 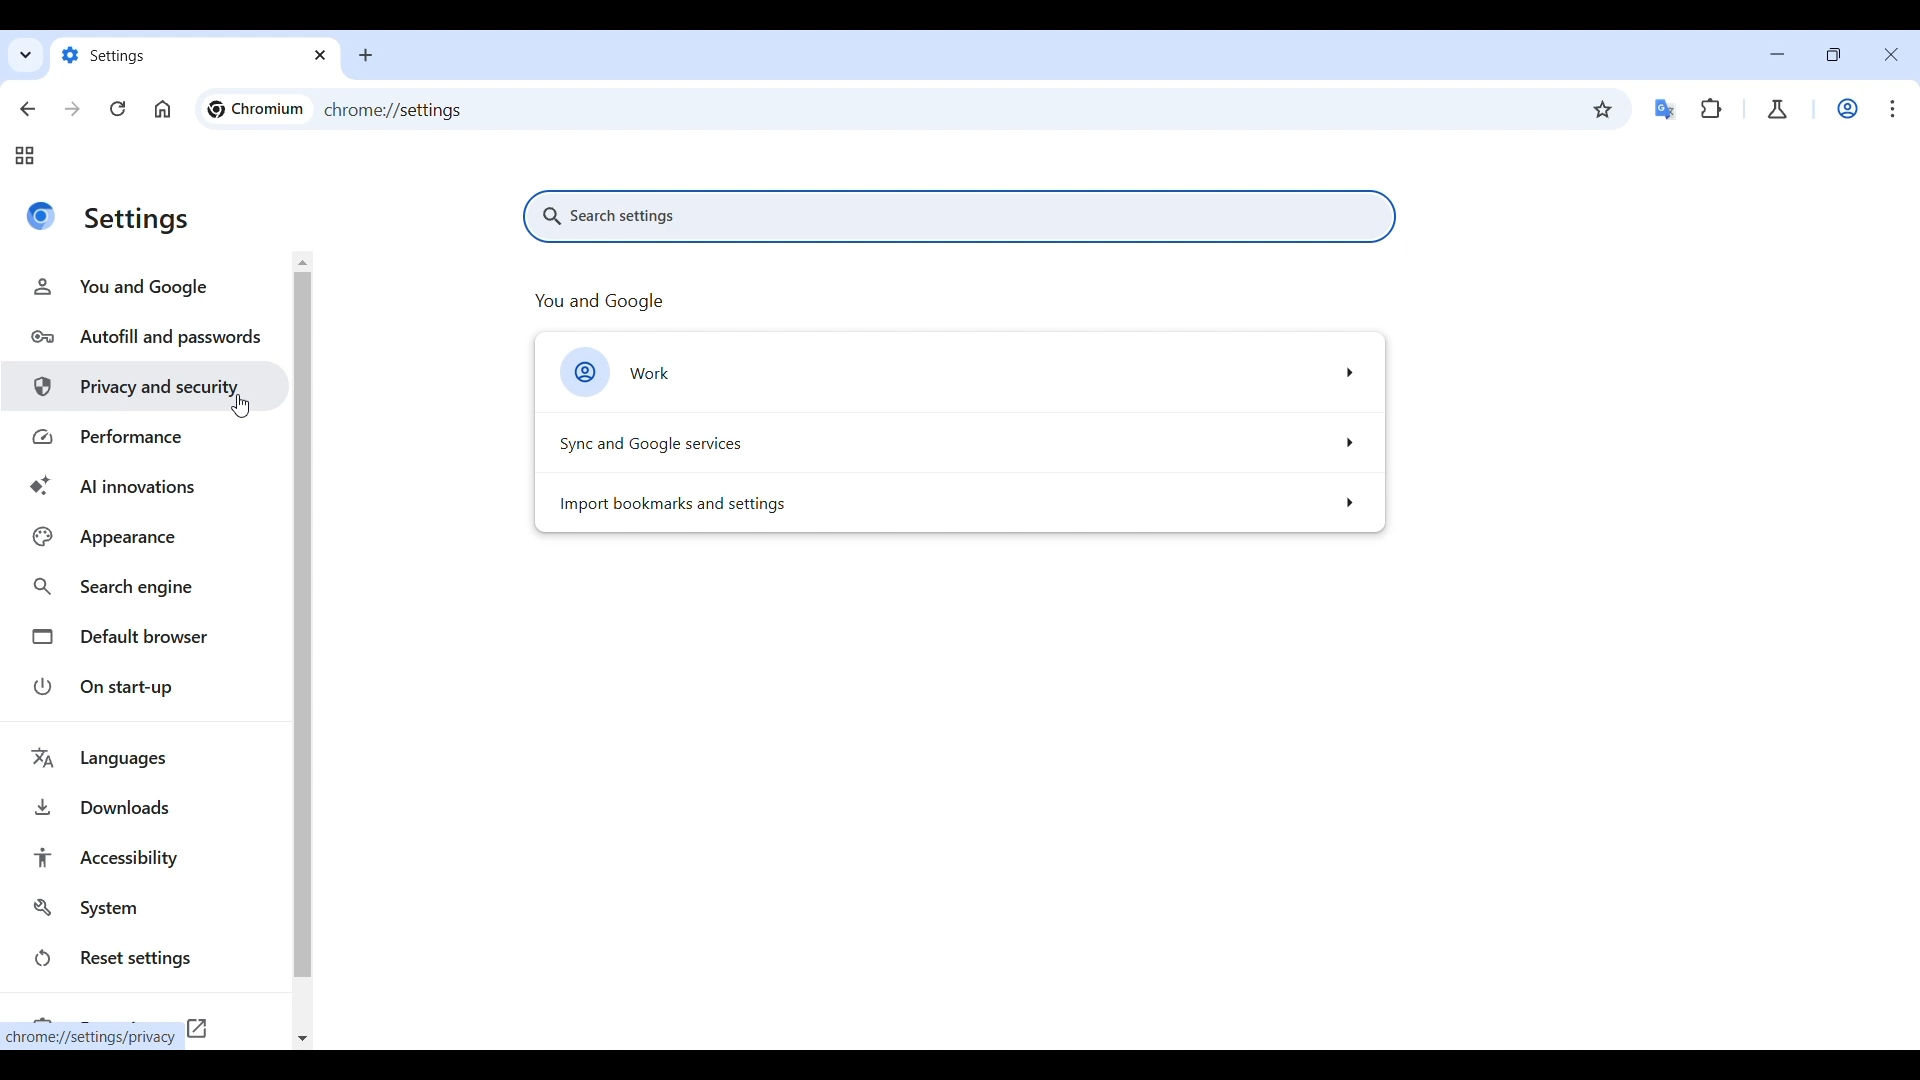 What do you see at coordinates (303, 263) in the screenshot?
I see `Quick slide to top` at bounding box center [303, 263].